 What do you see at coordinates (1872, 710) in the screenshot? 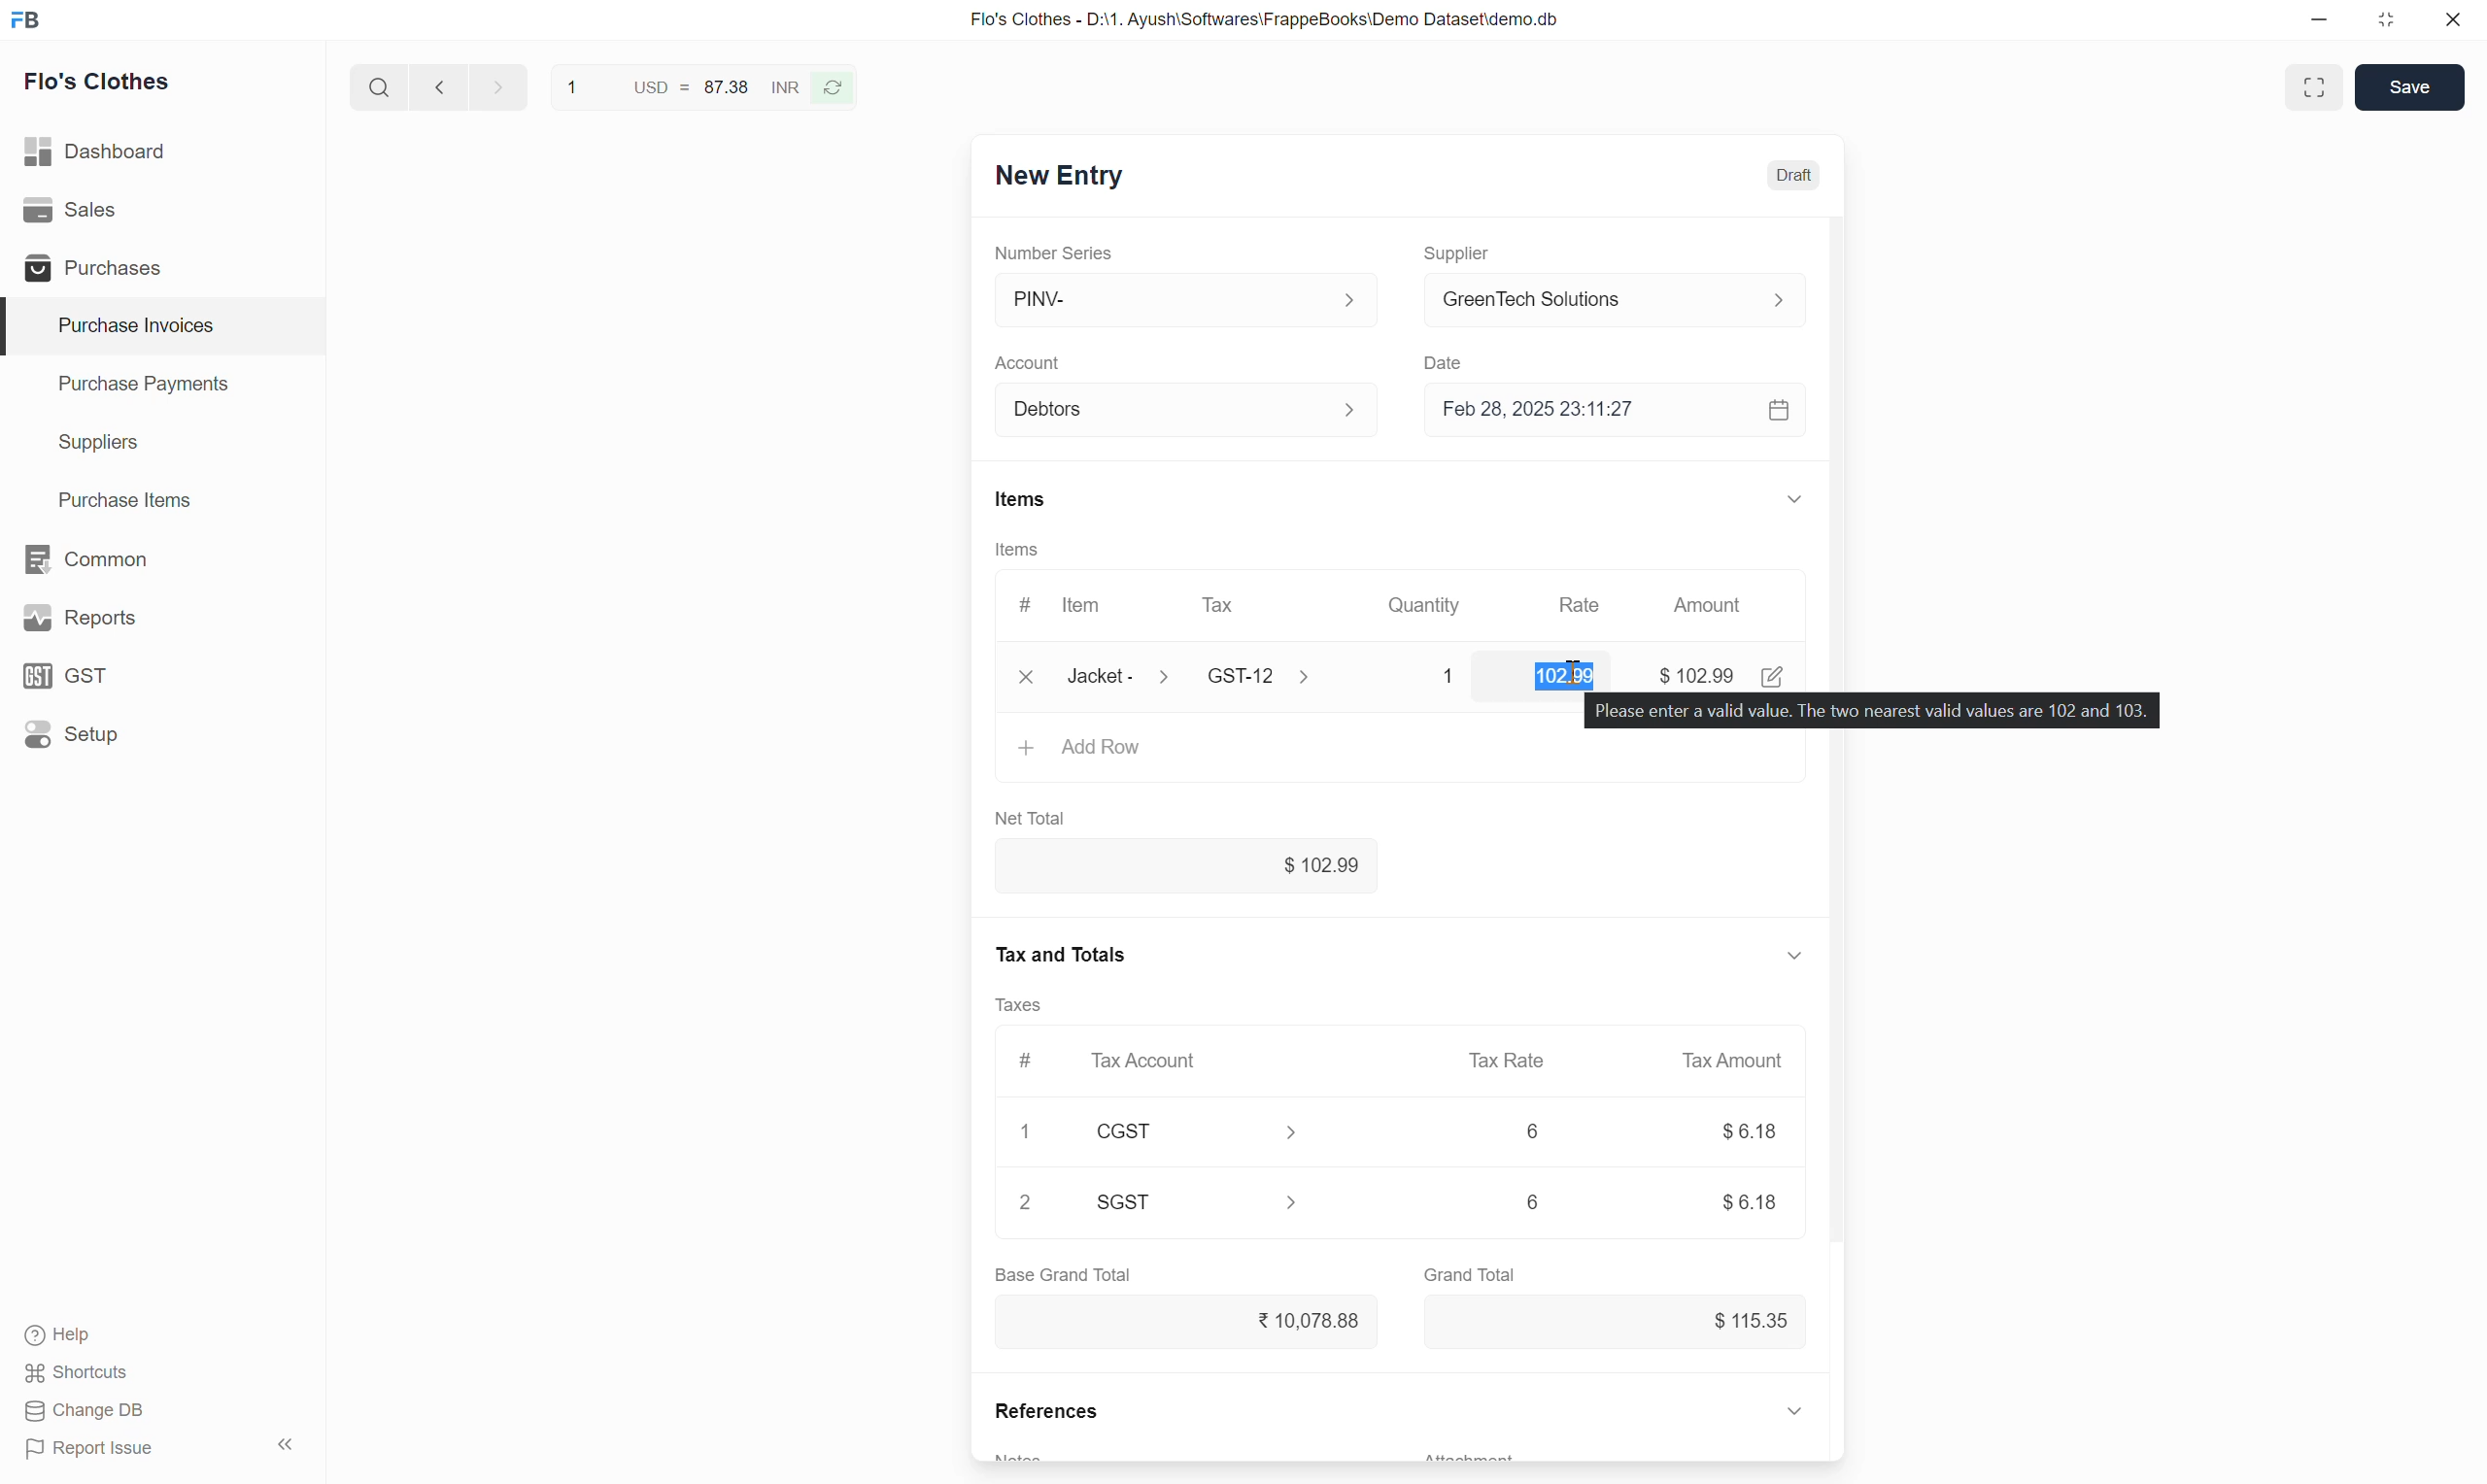
I see `Please enter a valid value. The two nearest valid values are 102 and 103.` at bounding box center [1872, 710].